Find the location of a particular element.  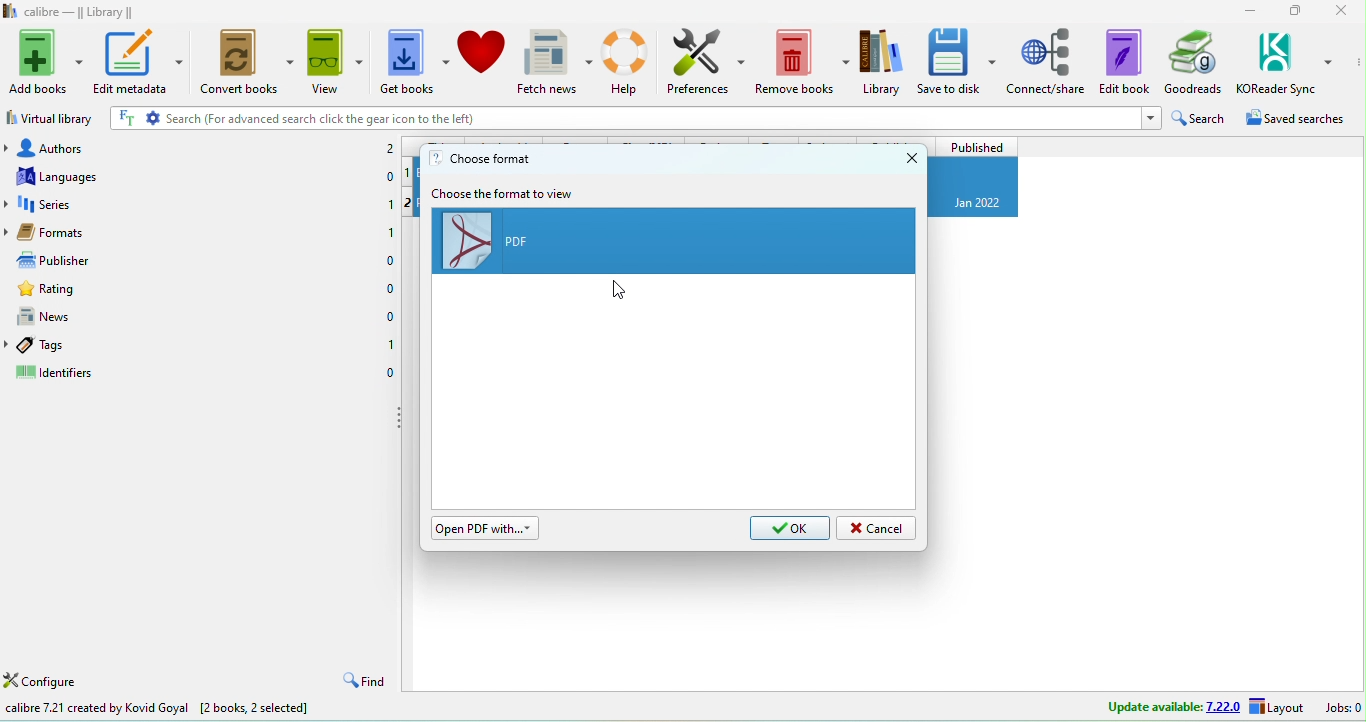

Help is located at coordinates (628, 61).